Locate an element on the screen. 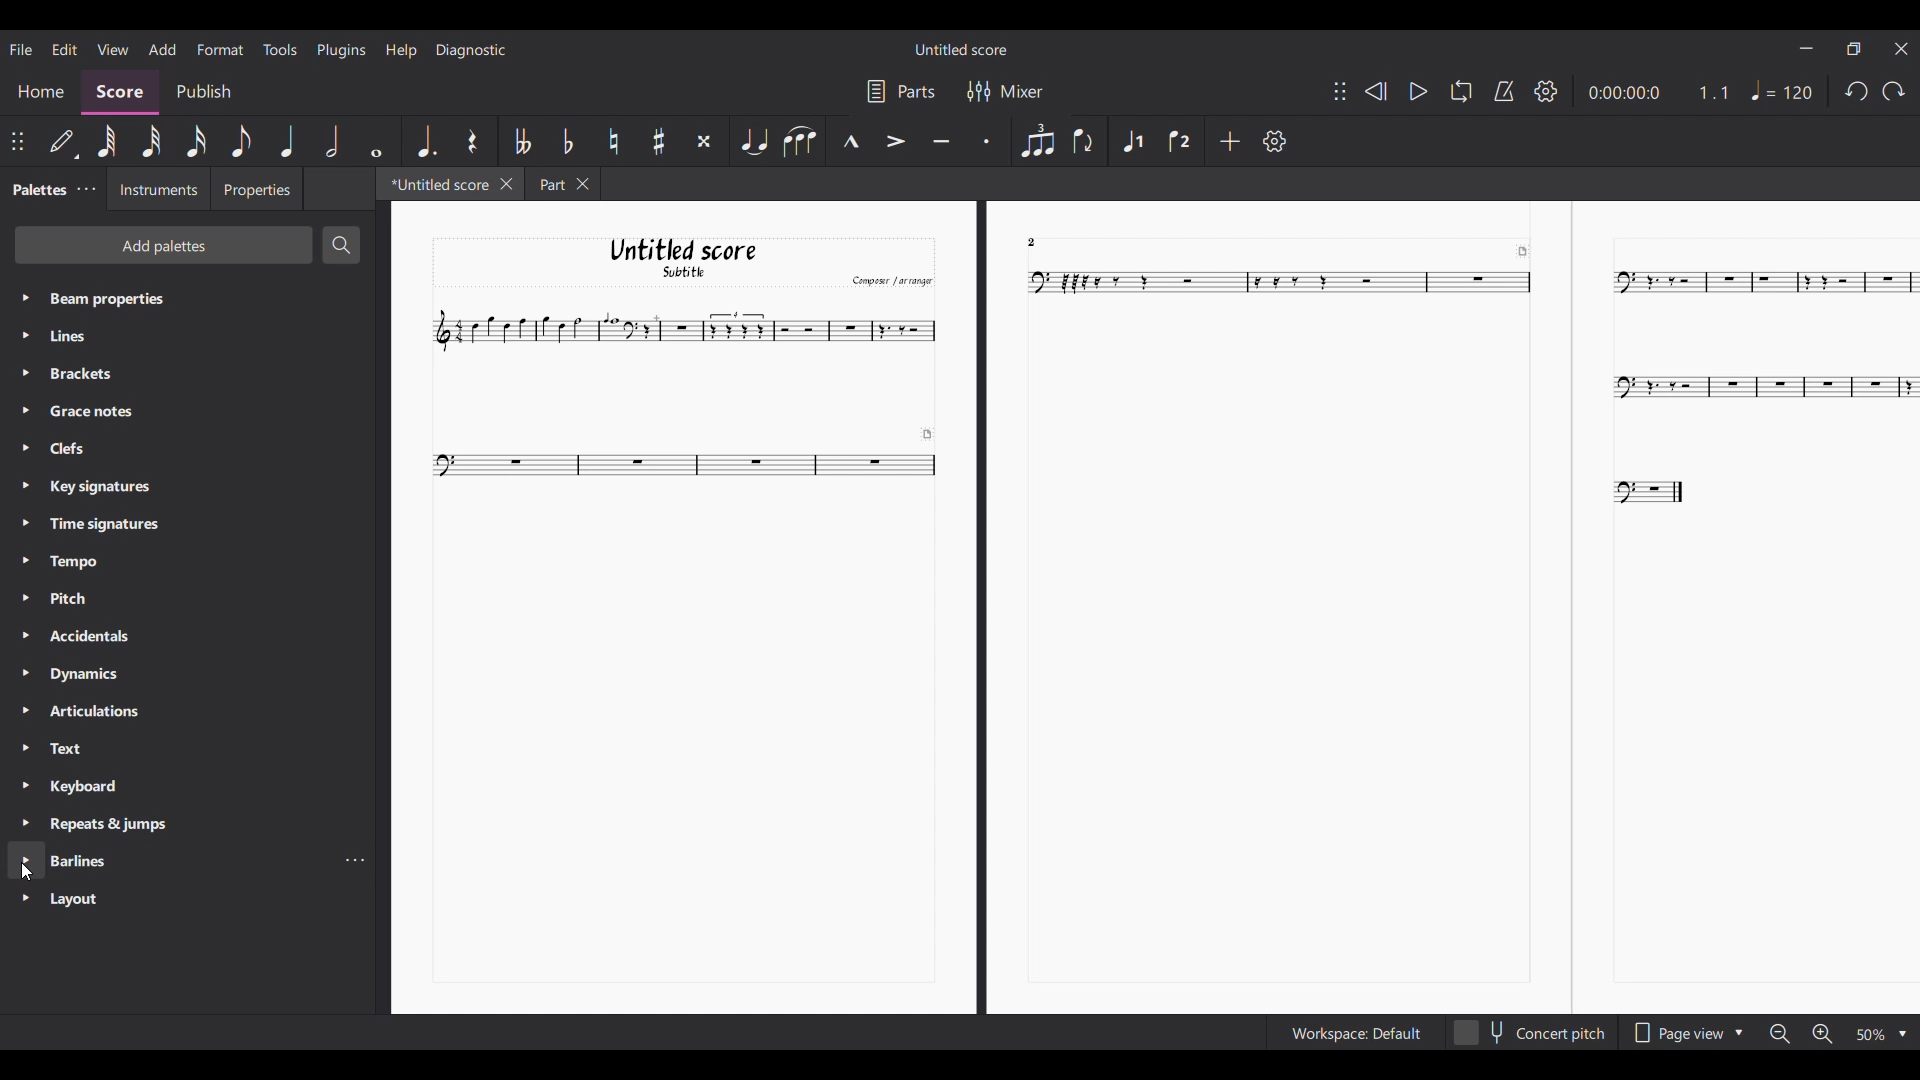  Palette settings is located at coordinates (86, 189).